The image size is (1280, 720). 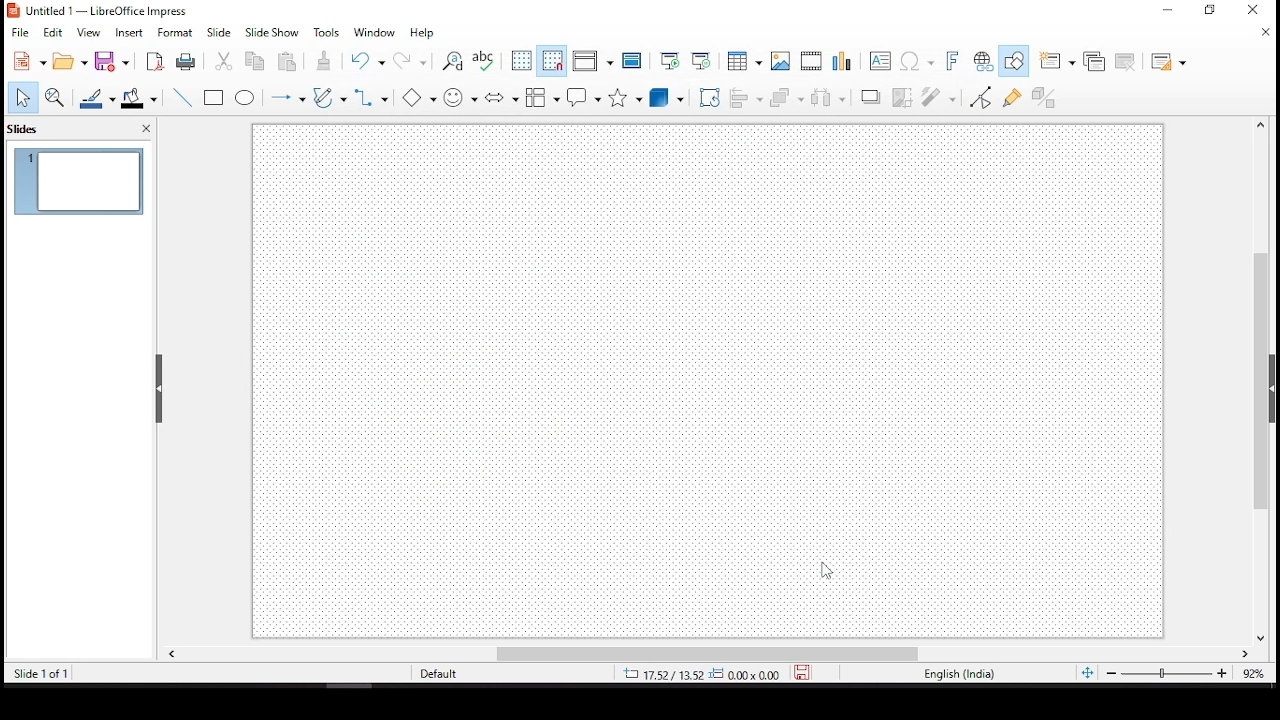 I want to click on spell check, so click(x=488, y=60).